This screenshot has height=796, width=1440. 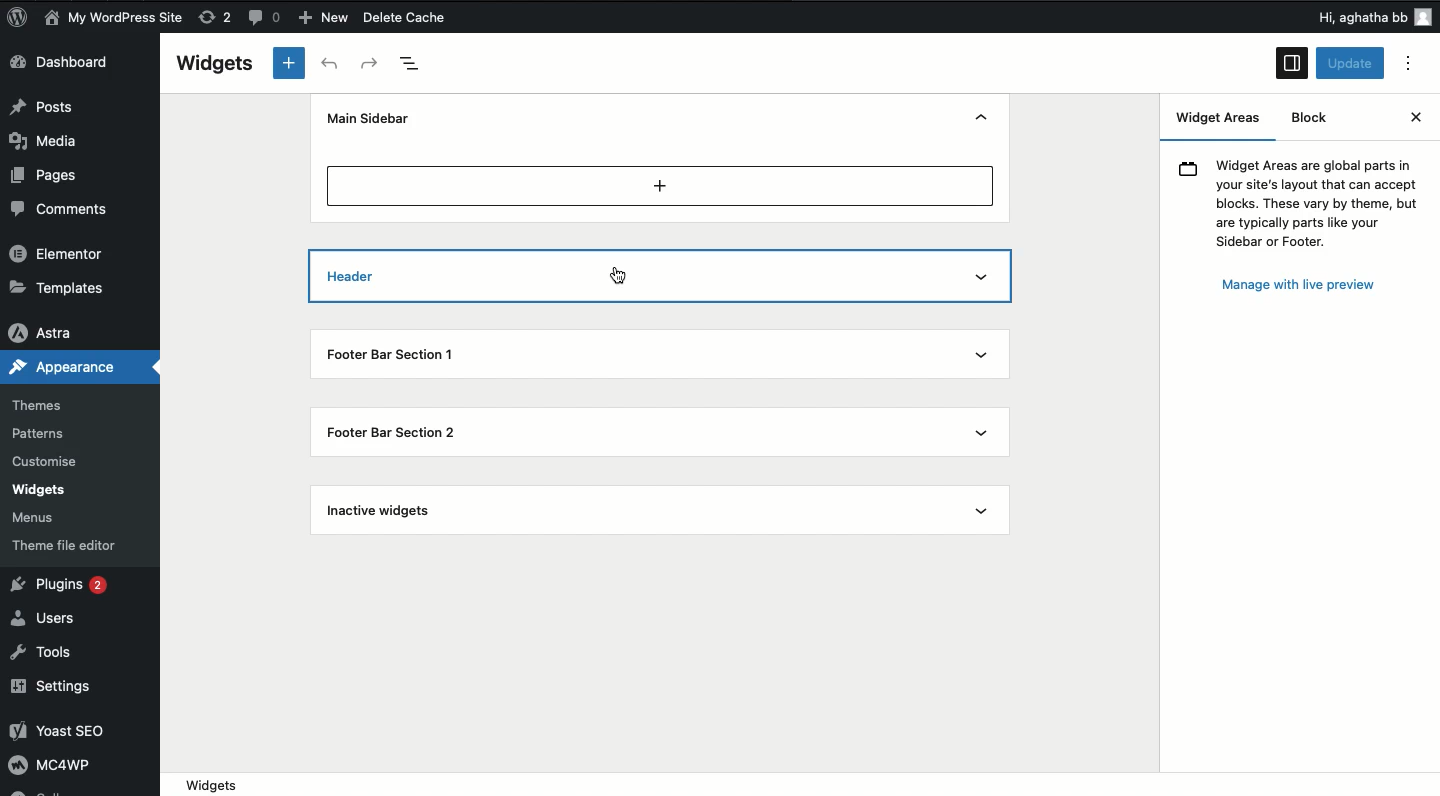 What do you see at coordinates (56, 139) in the screenshot?
I see ` Media` at bounding box center [56, 139].